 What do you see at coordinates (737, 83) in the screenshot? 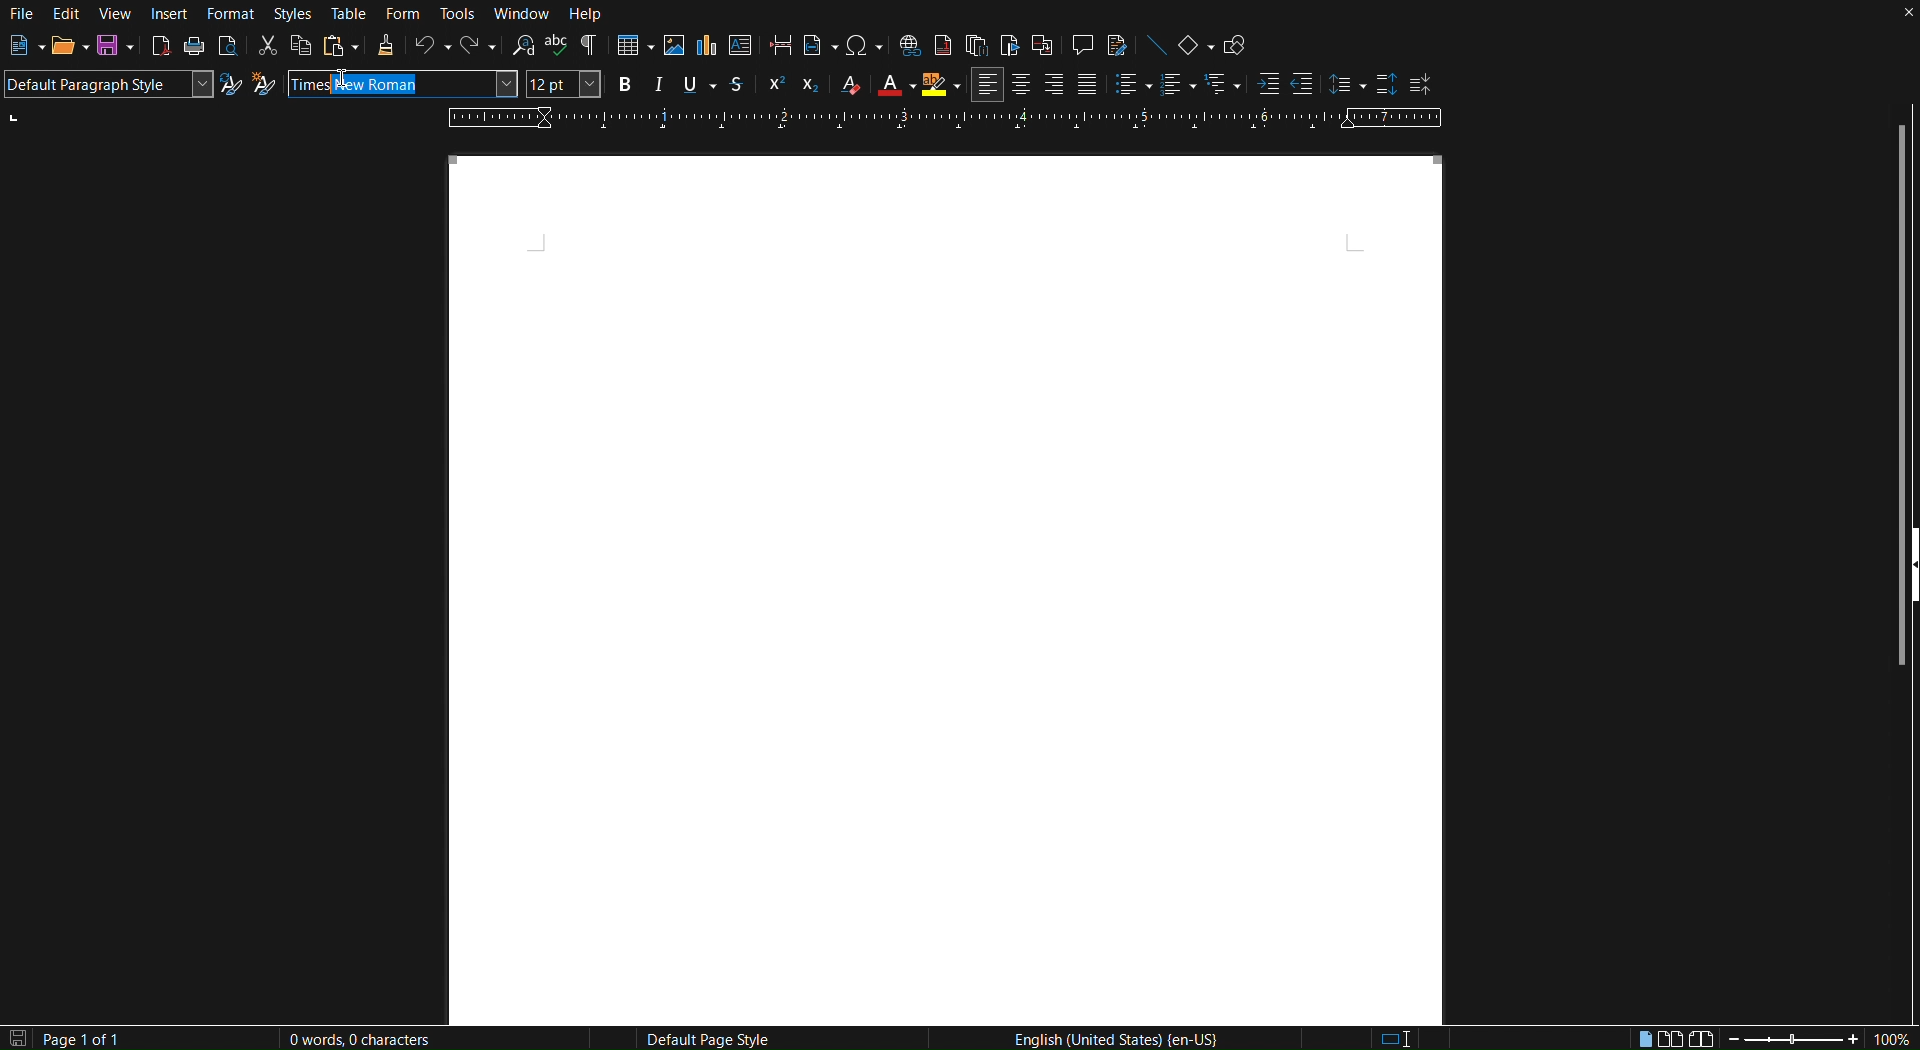
I see `Strikethrough` at bounding box center [737, 83].